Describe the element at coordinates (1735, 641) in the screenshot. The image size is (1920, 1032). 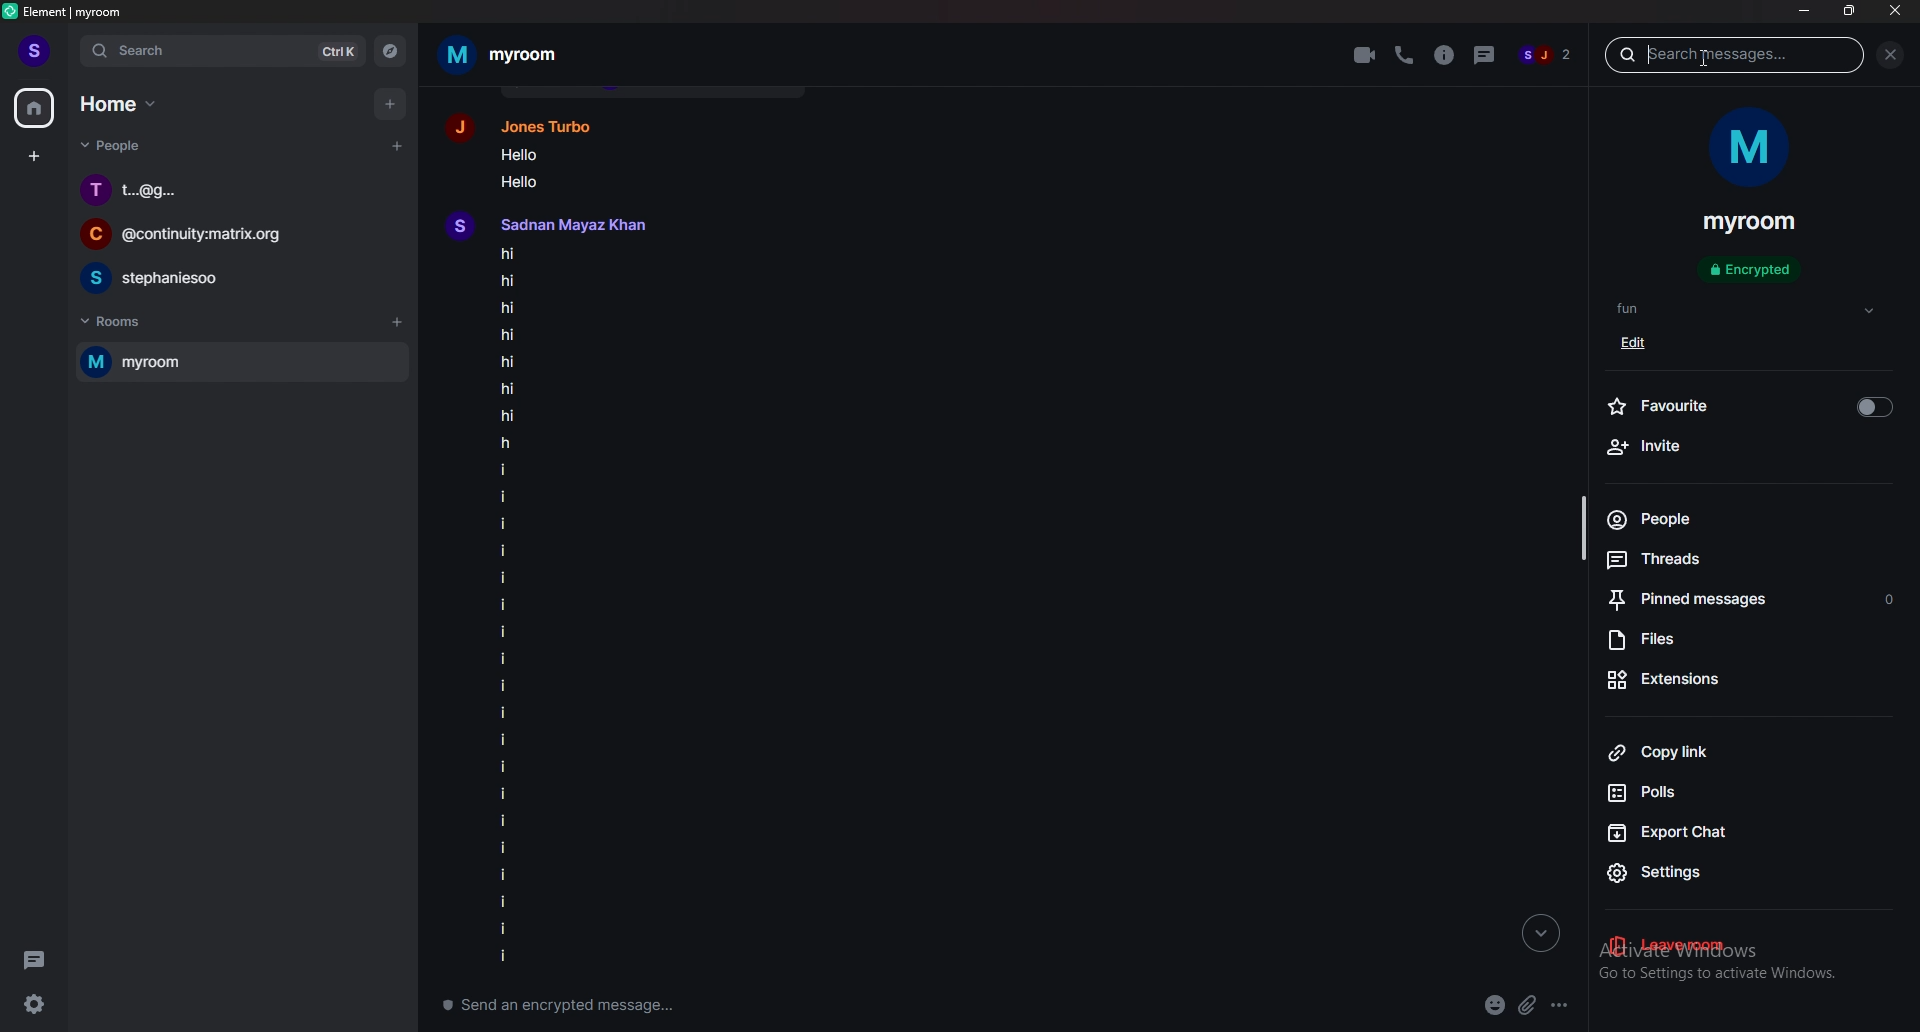
I see `files` at that location.